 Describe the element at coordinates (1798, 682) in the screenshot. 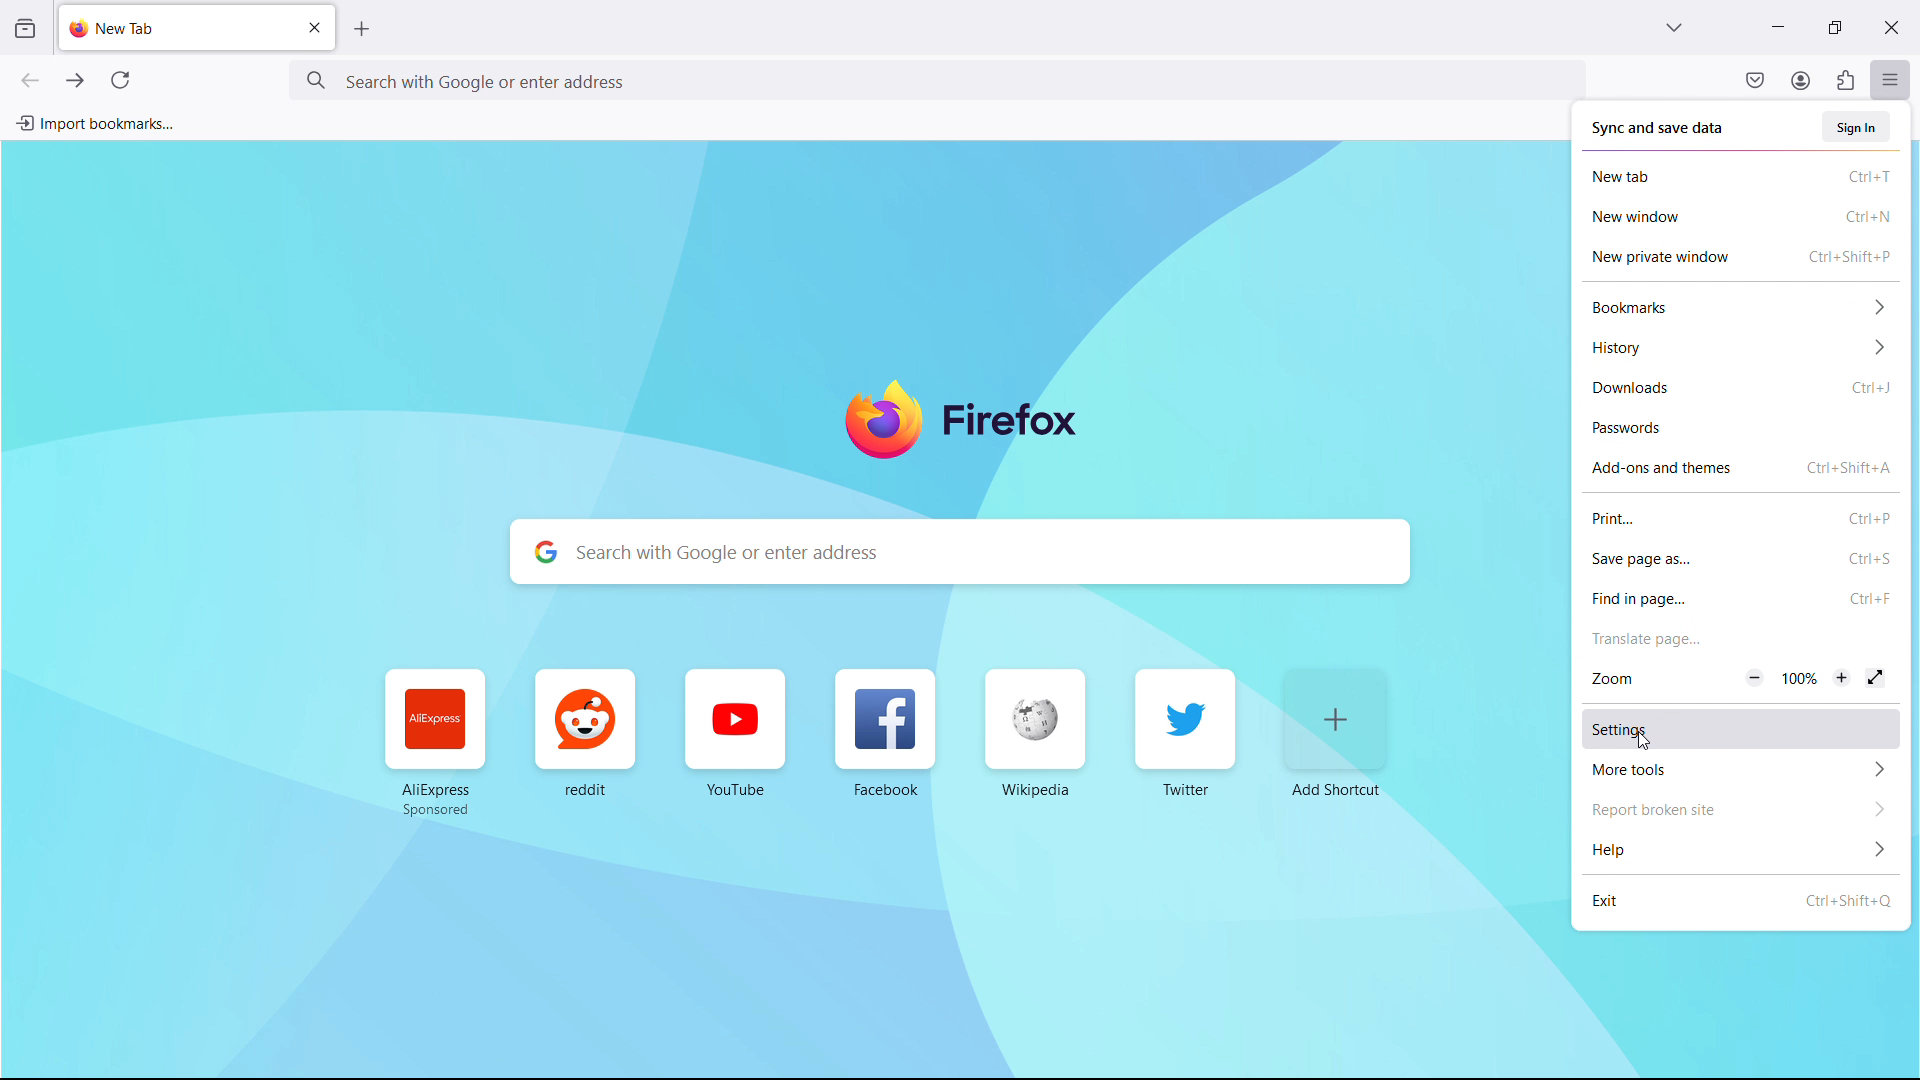

I see `100%` at that location.